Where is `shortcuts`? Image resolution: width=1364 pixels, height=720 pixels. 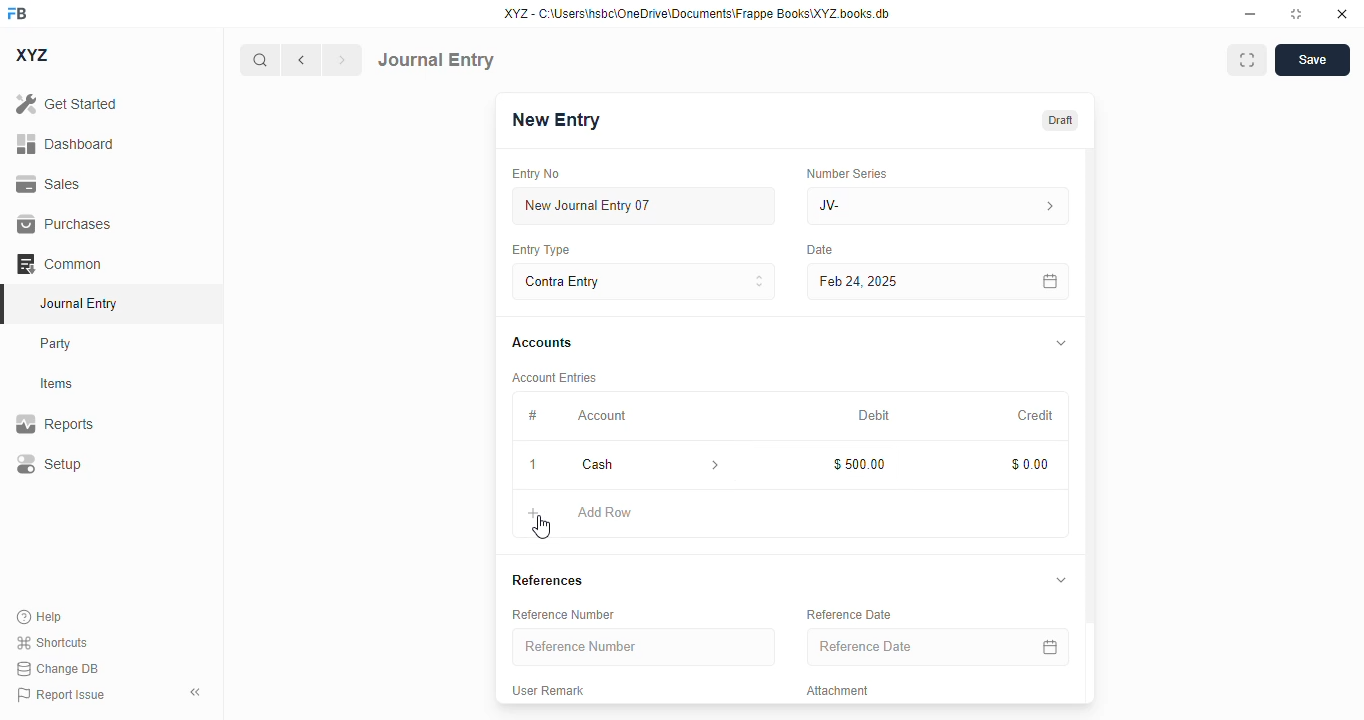
shortcuts is located at coordinates (52, 642).